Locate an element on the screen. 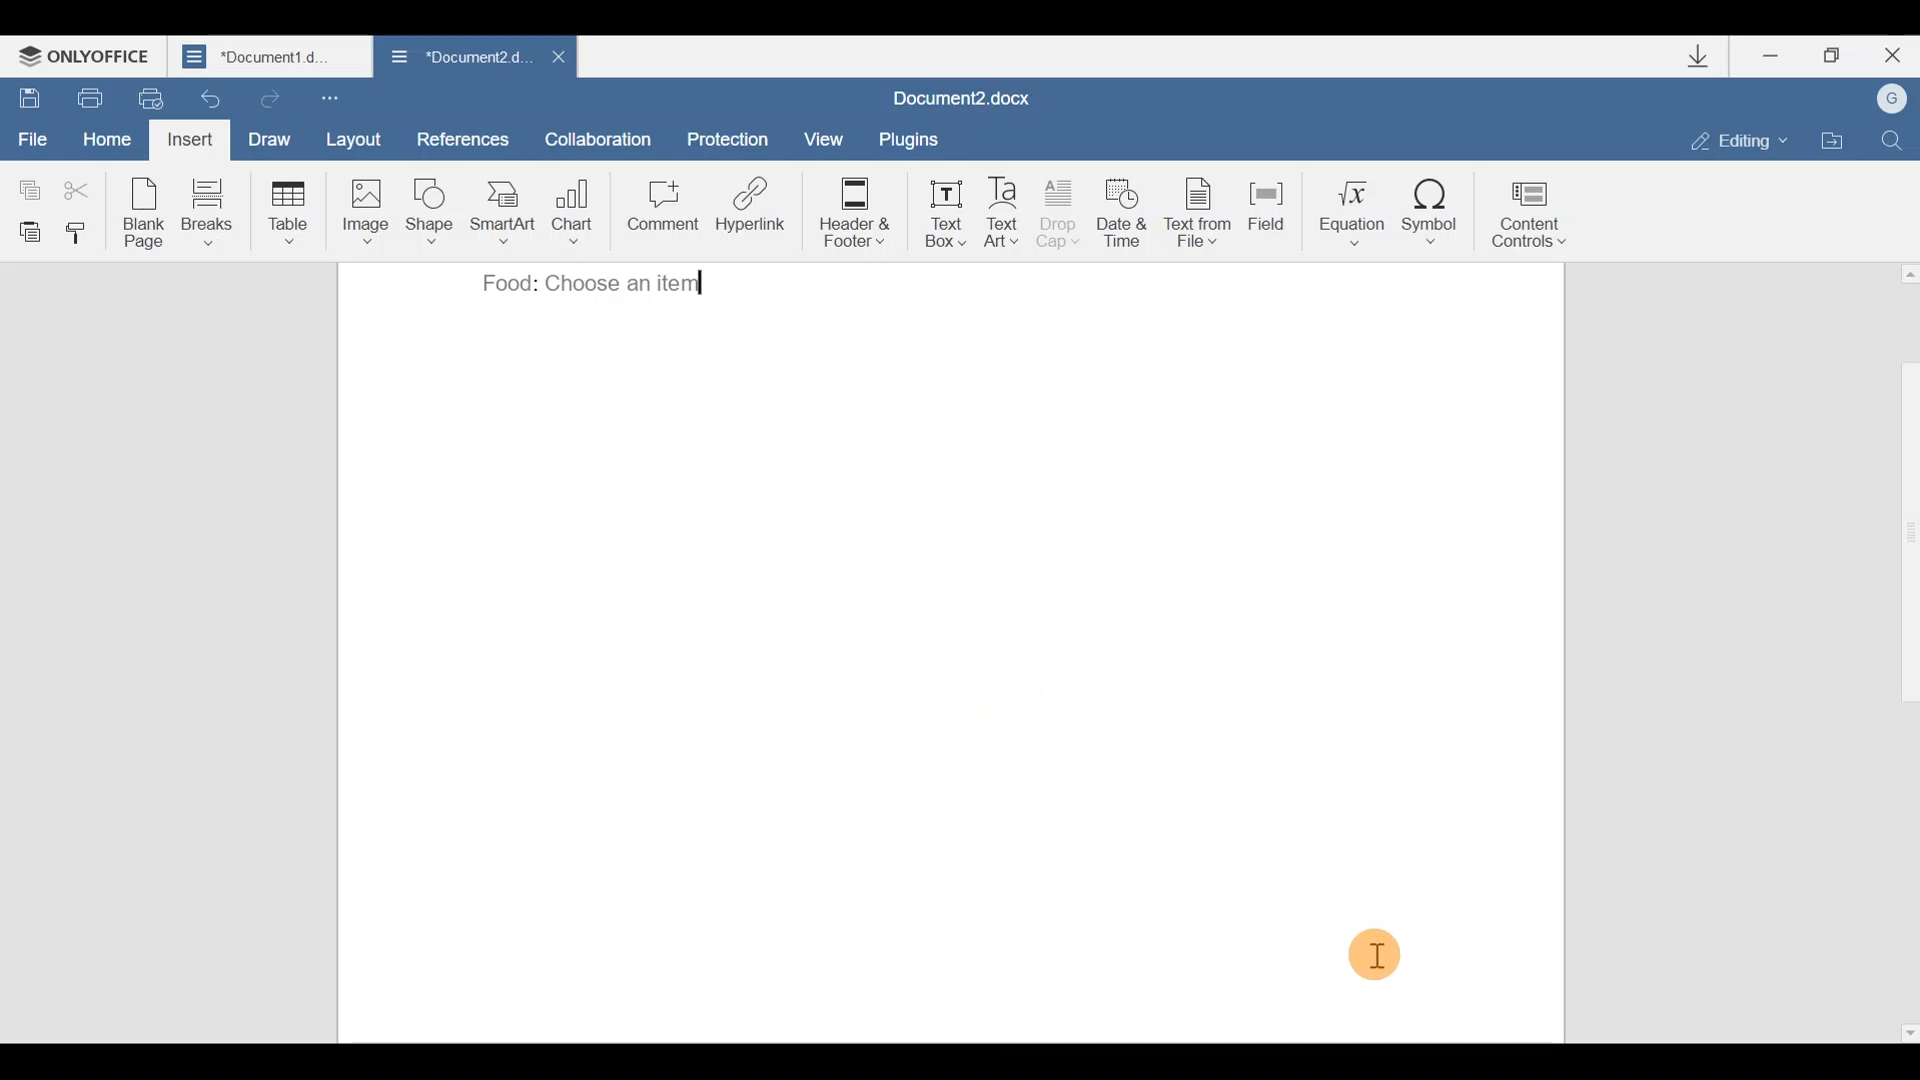  Layout is located at coordinates (360, 139).